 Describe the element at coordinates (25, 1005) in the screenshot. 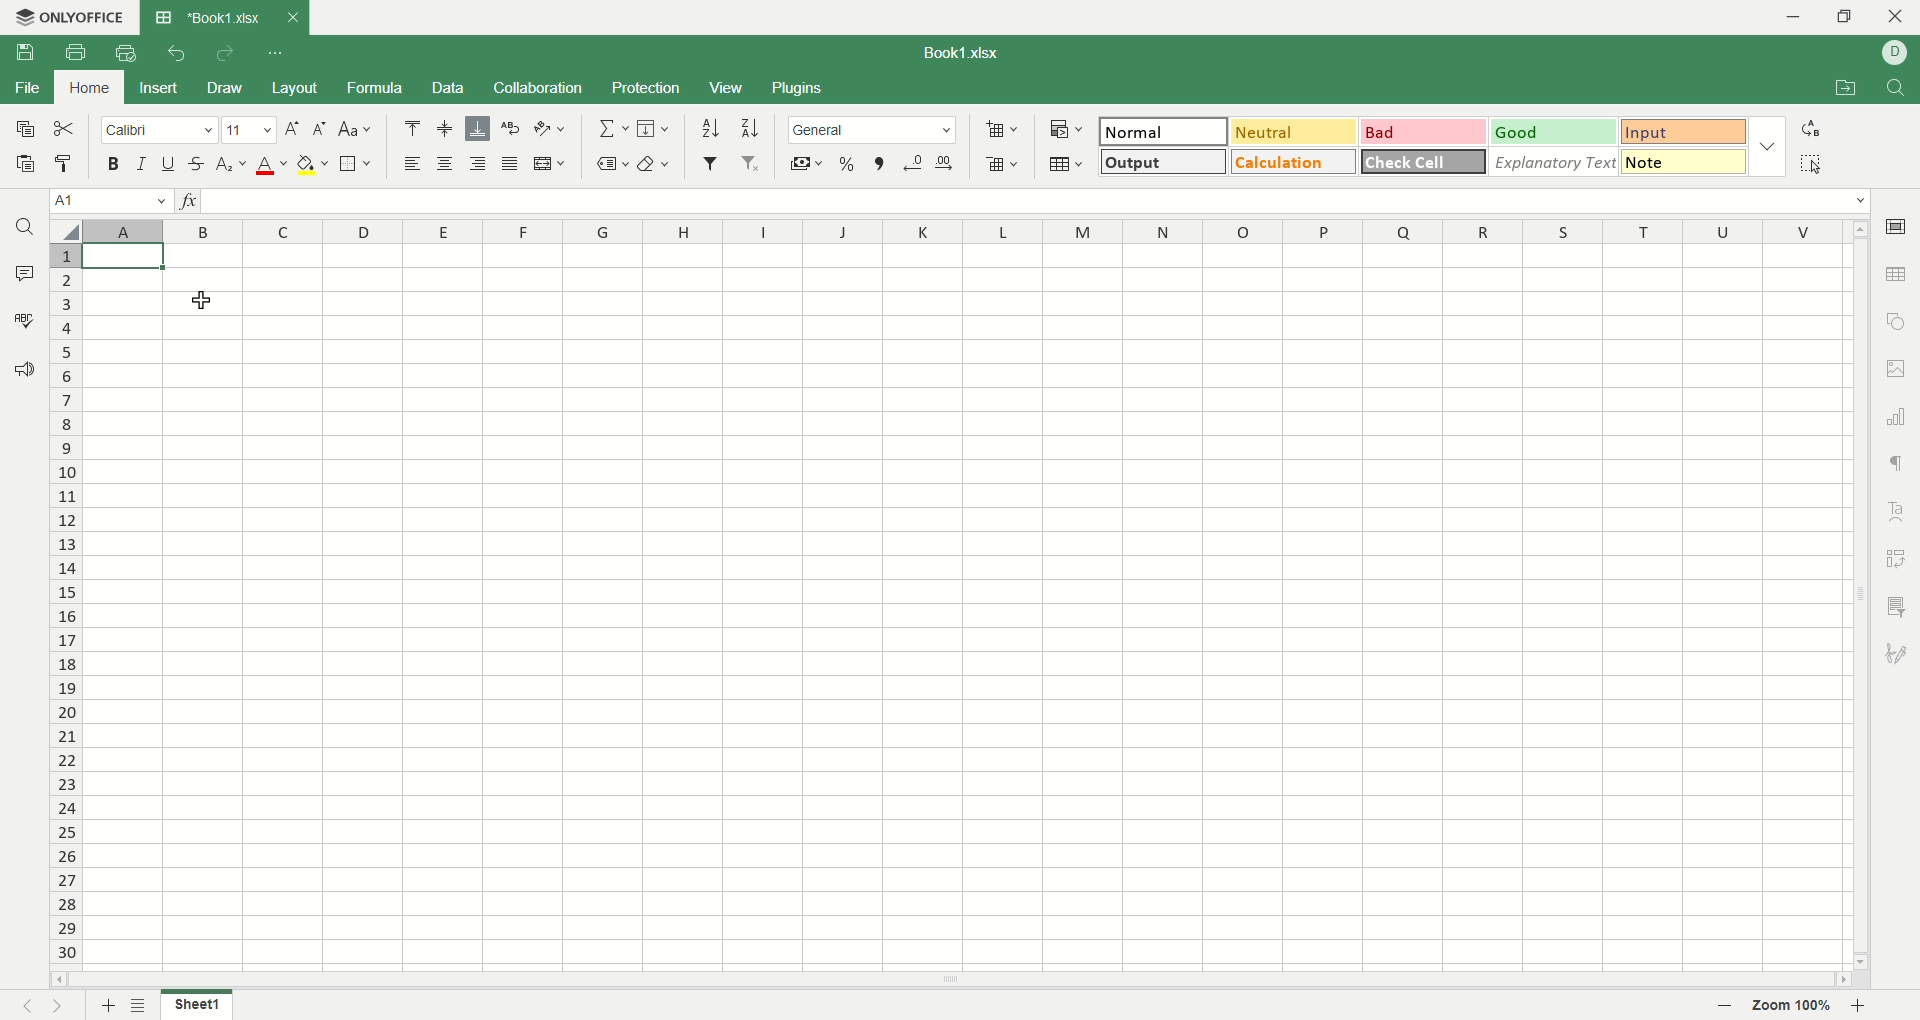

I see `Previous` at that location.